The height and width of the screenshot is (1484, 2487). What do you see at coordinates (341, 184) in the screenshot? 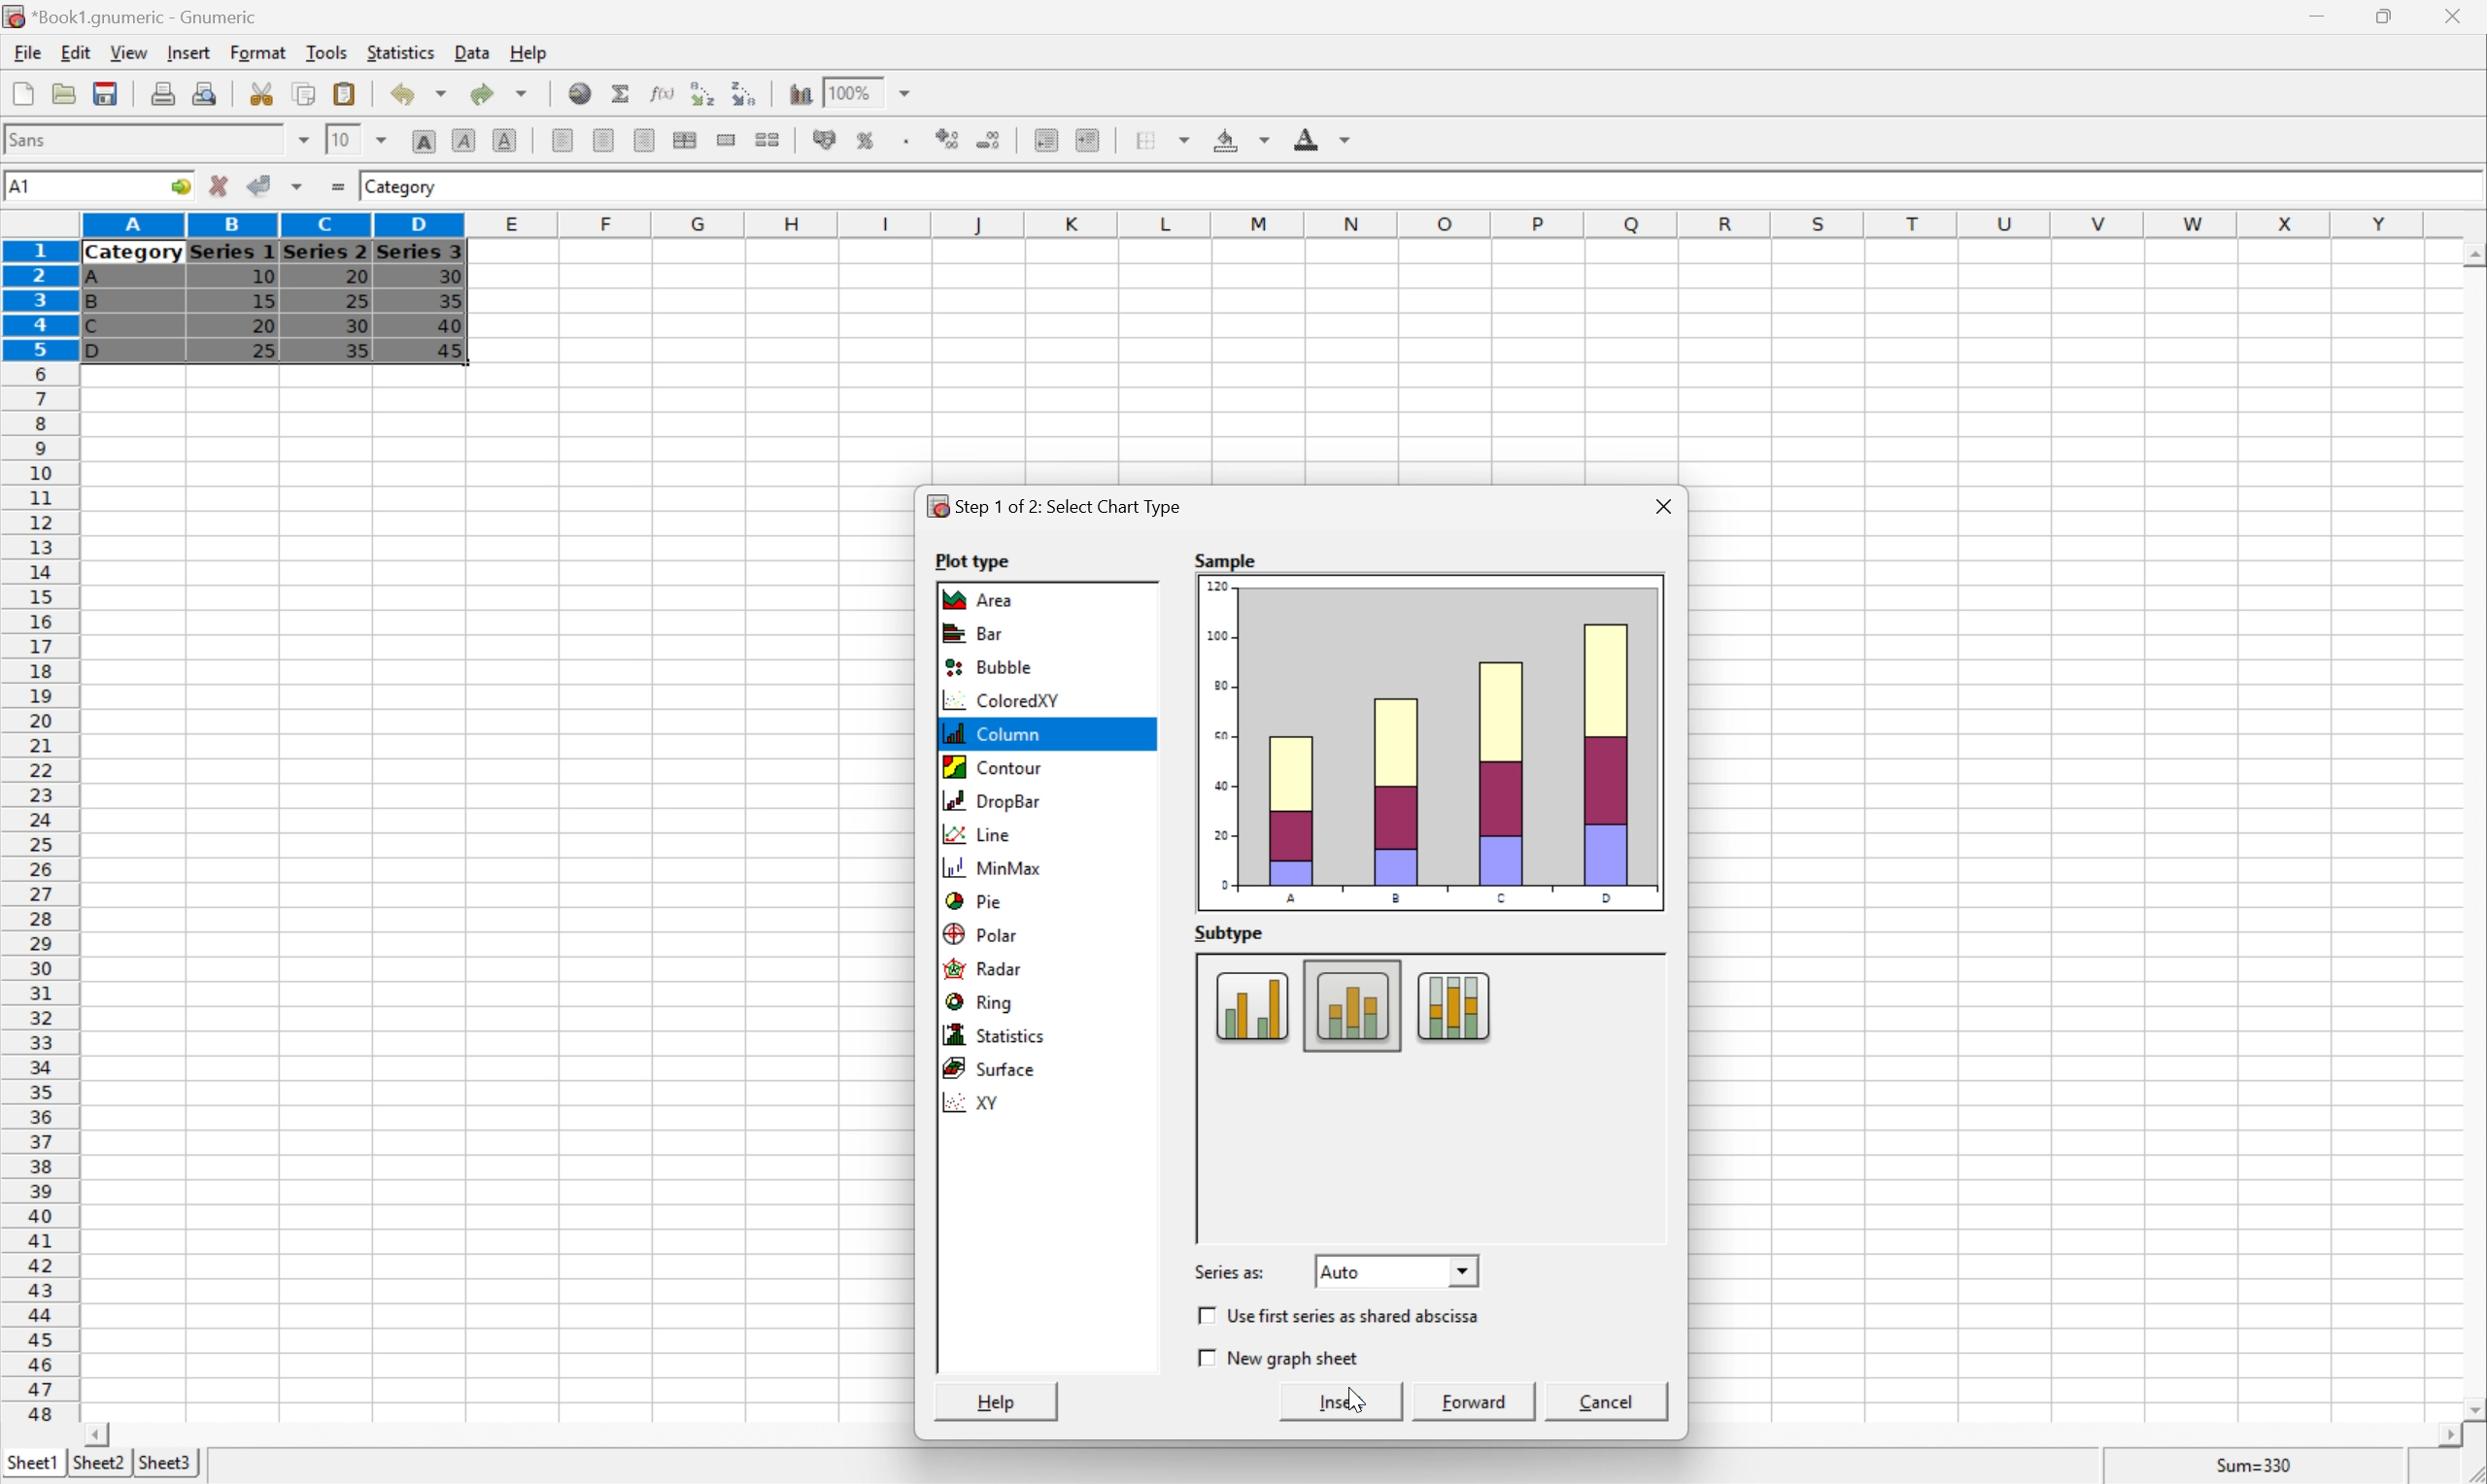
I see `Enter formula` at bounding box center [341, 184].